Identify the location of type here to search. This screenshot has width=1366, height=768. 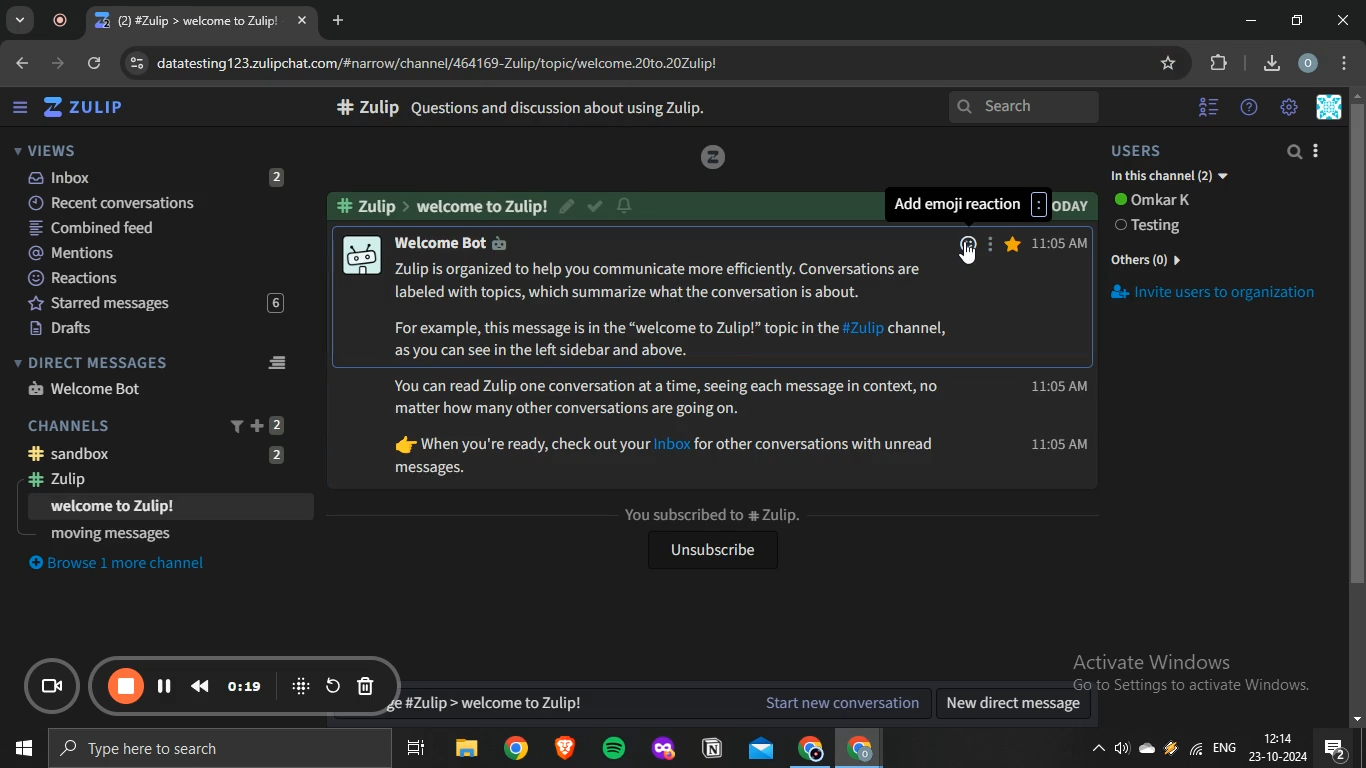
(215, 750).